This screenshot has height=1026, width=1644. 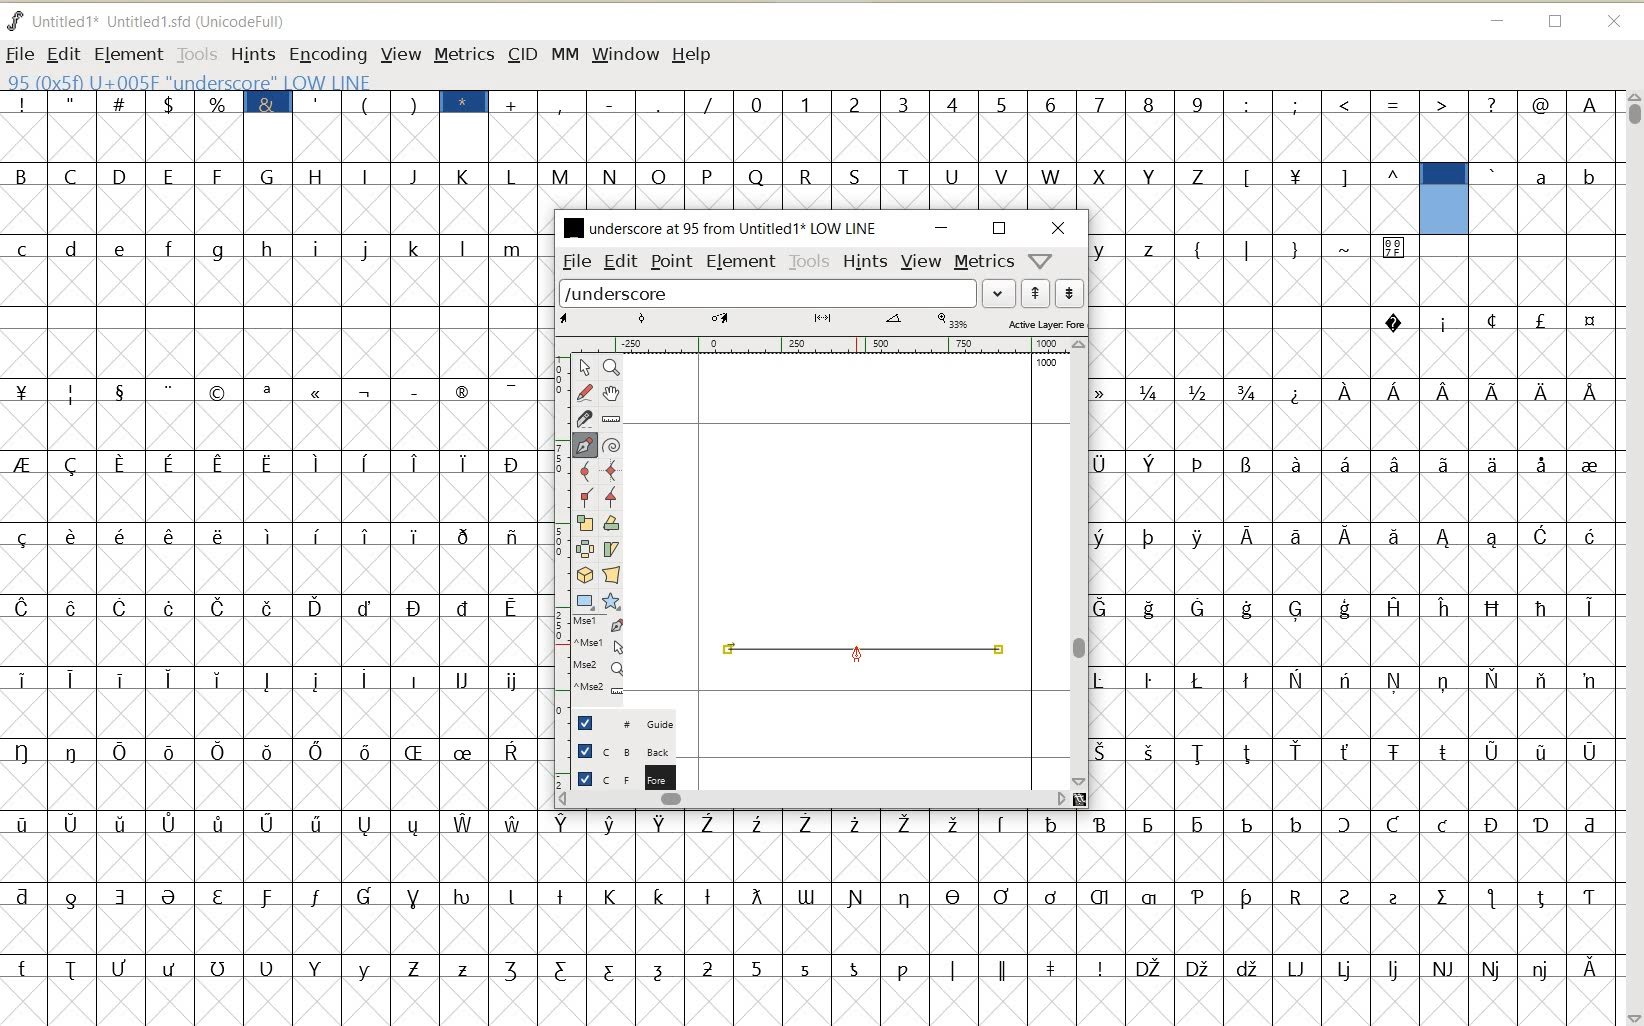 What do you see at coordinates (612, 419) in the screenshot?
I see `measure a distance, angle between points` at bounding box center [612, 419].